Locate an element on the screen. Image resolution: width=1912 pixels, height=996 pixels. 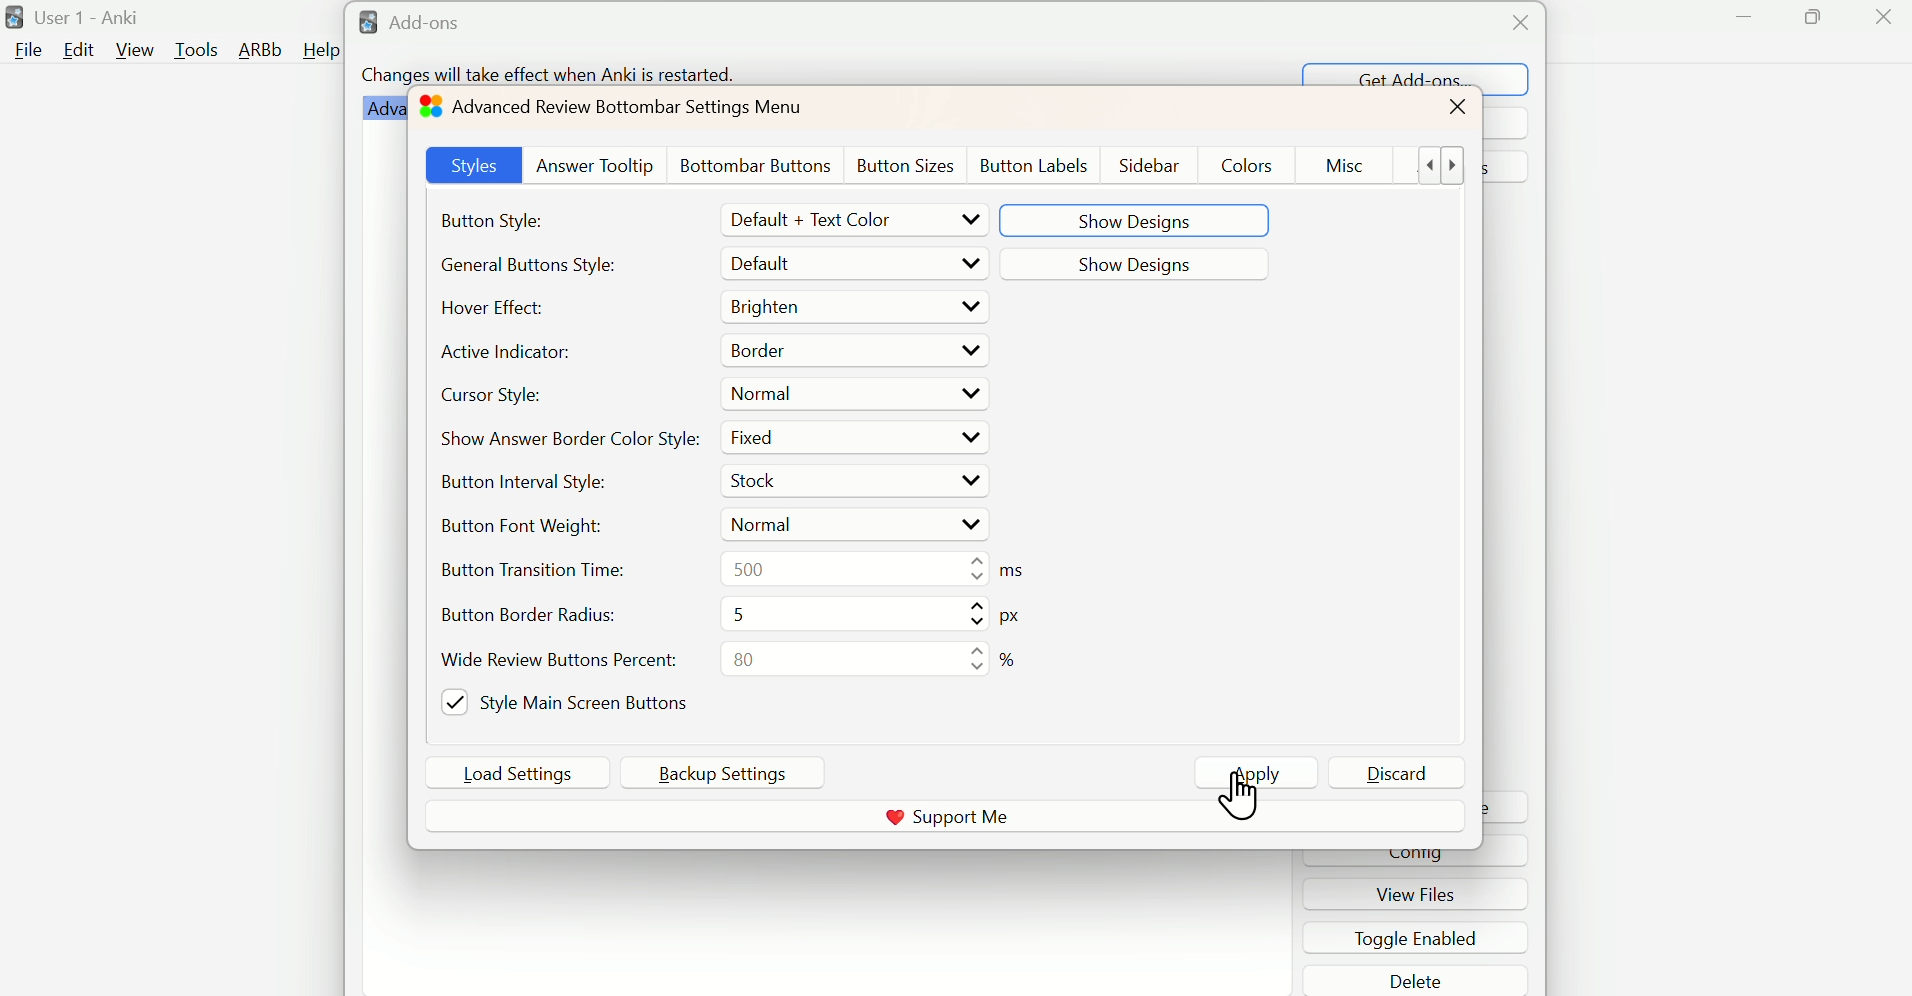
Drop up/down buttons is located at coordinates (974, 444).